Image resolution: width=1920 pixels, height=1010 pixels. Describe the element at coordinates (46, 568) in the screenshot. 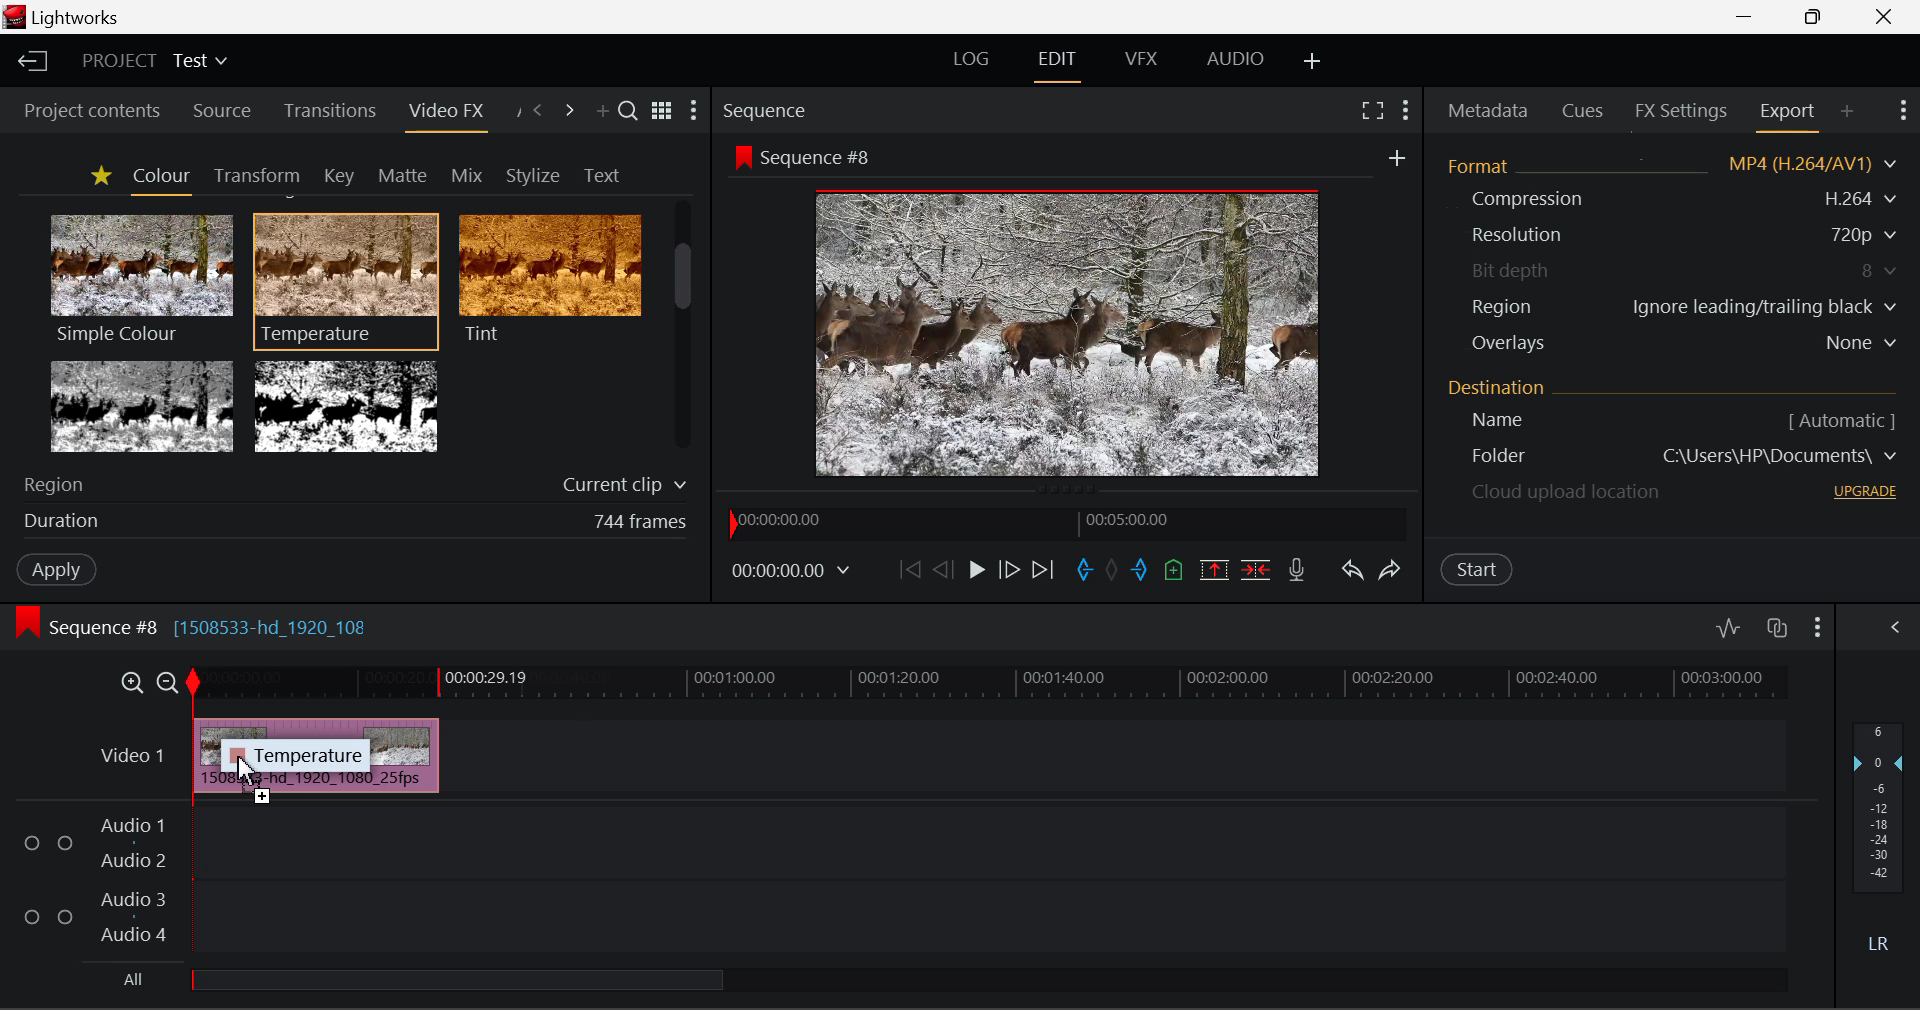

I see `Apply` at that location.